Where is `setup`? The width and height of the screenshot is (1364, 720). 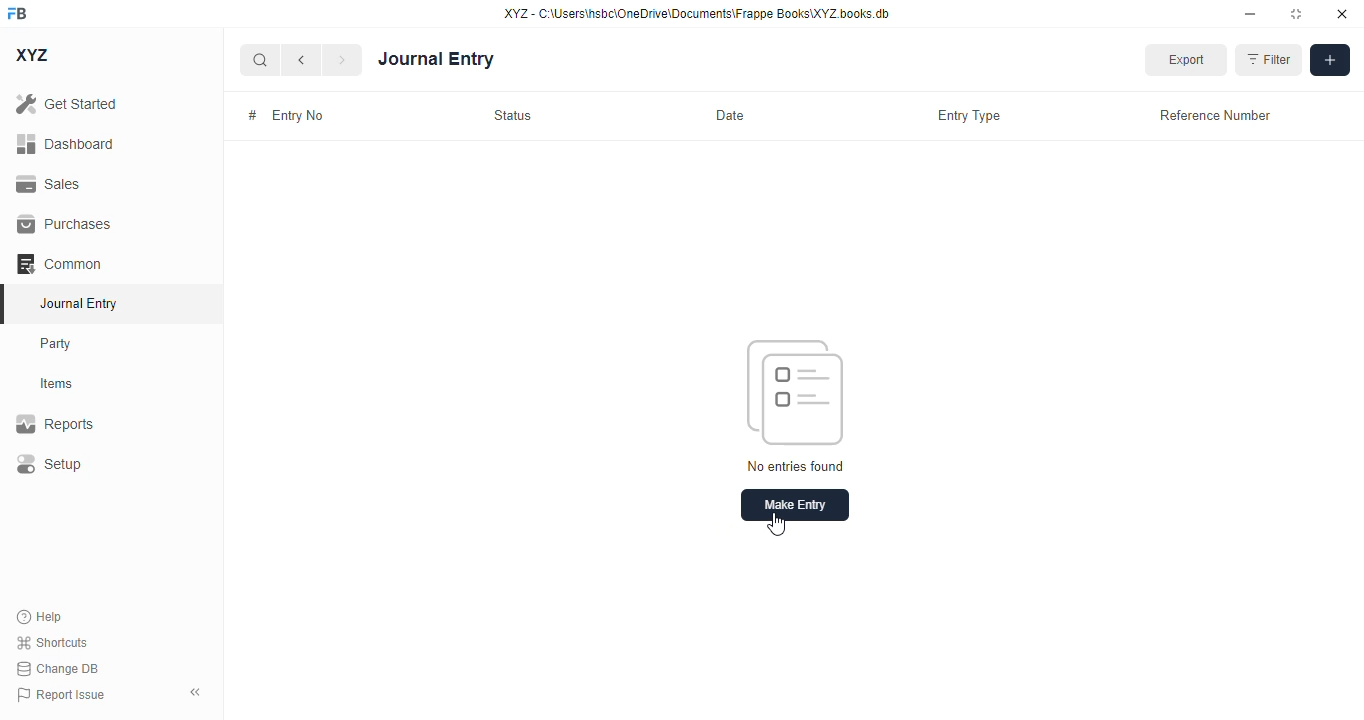
setup is located at coordinates (49, 463).